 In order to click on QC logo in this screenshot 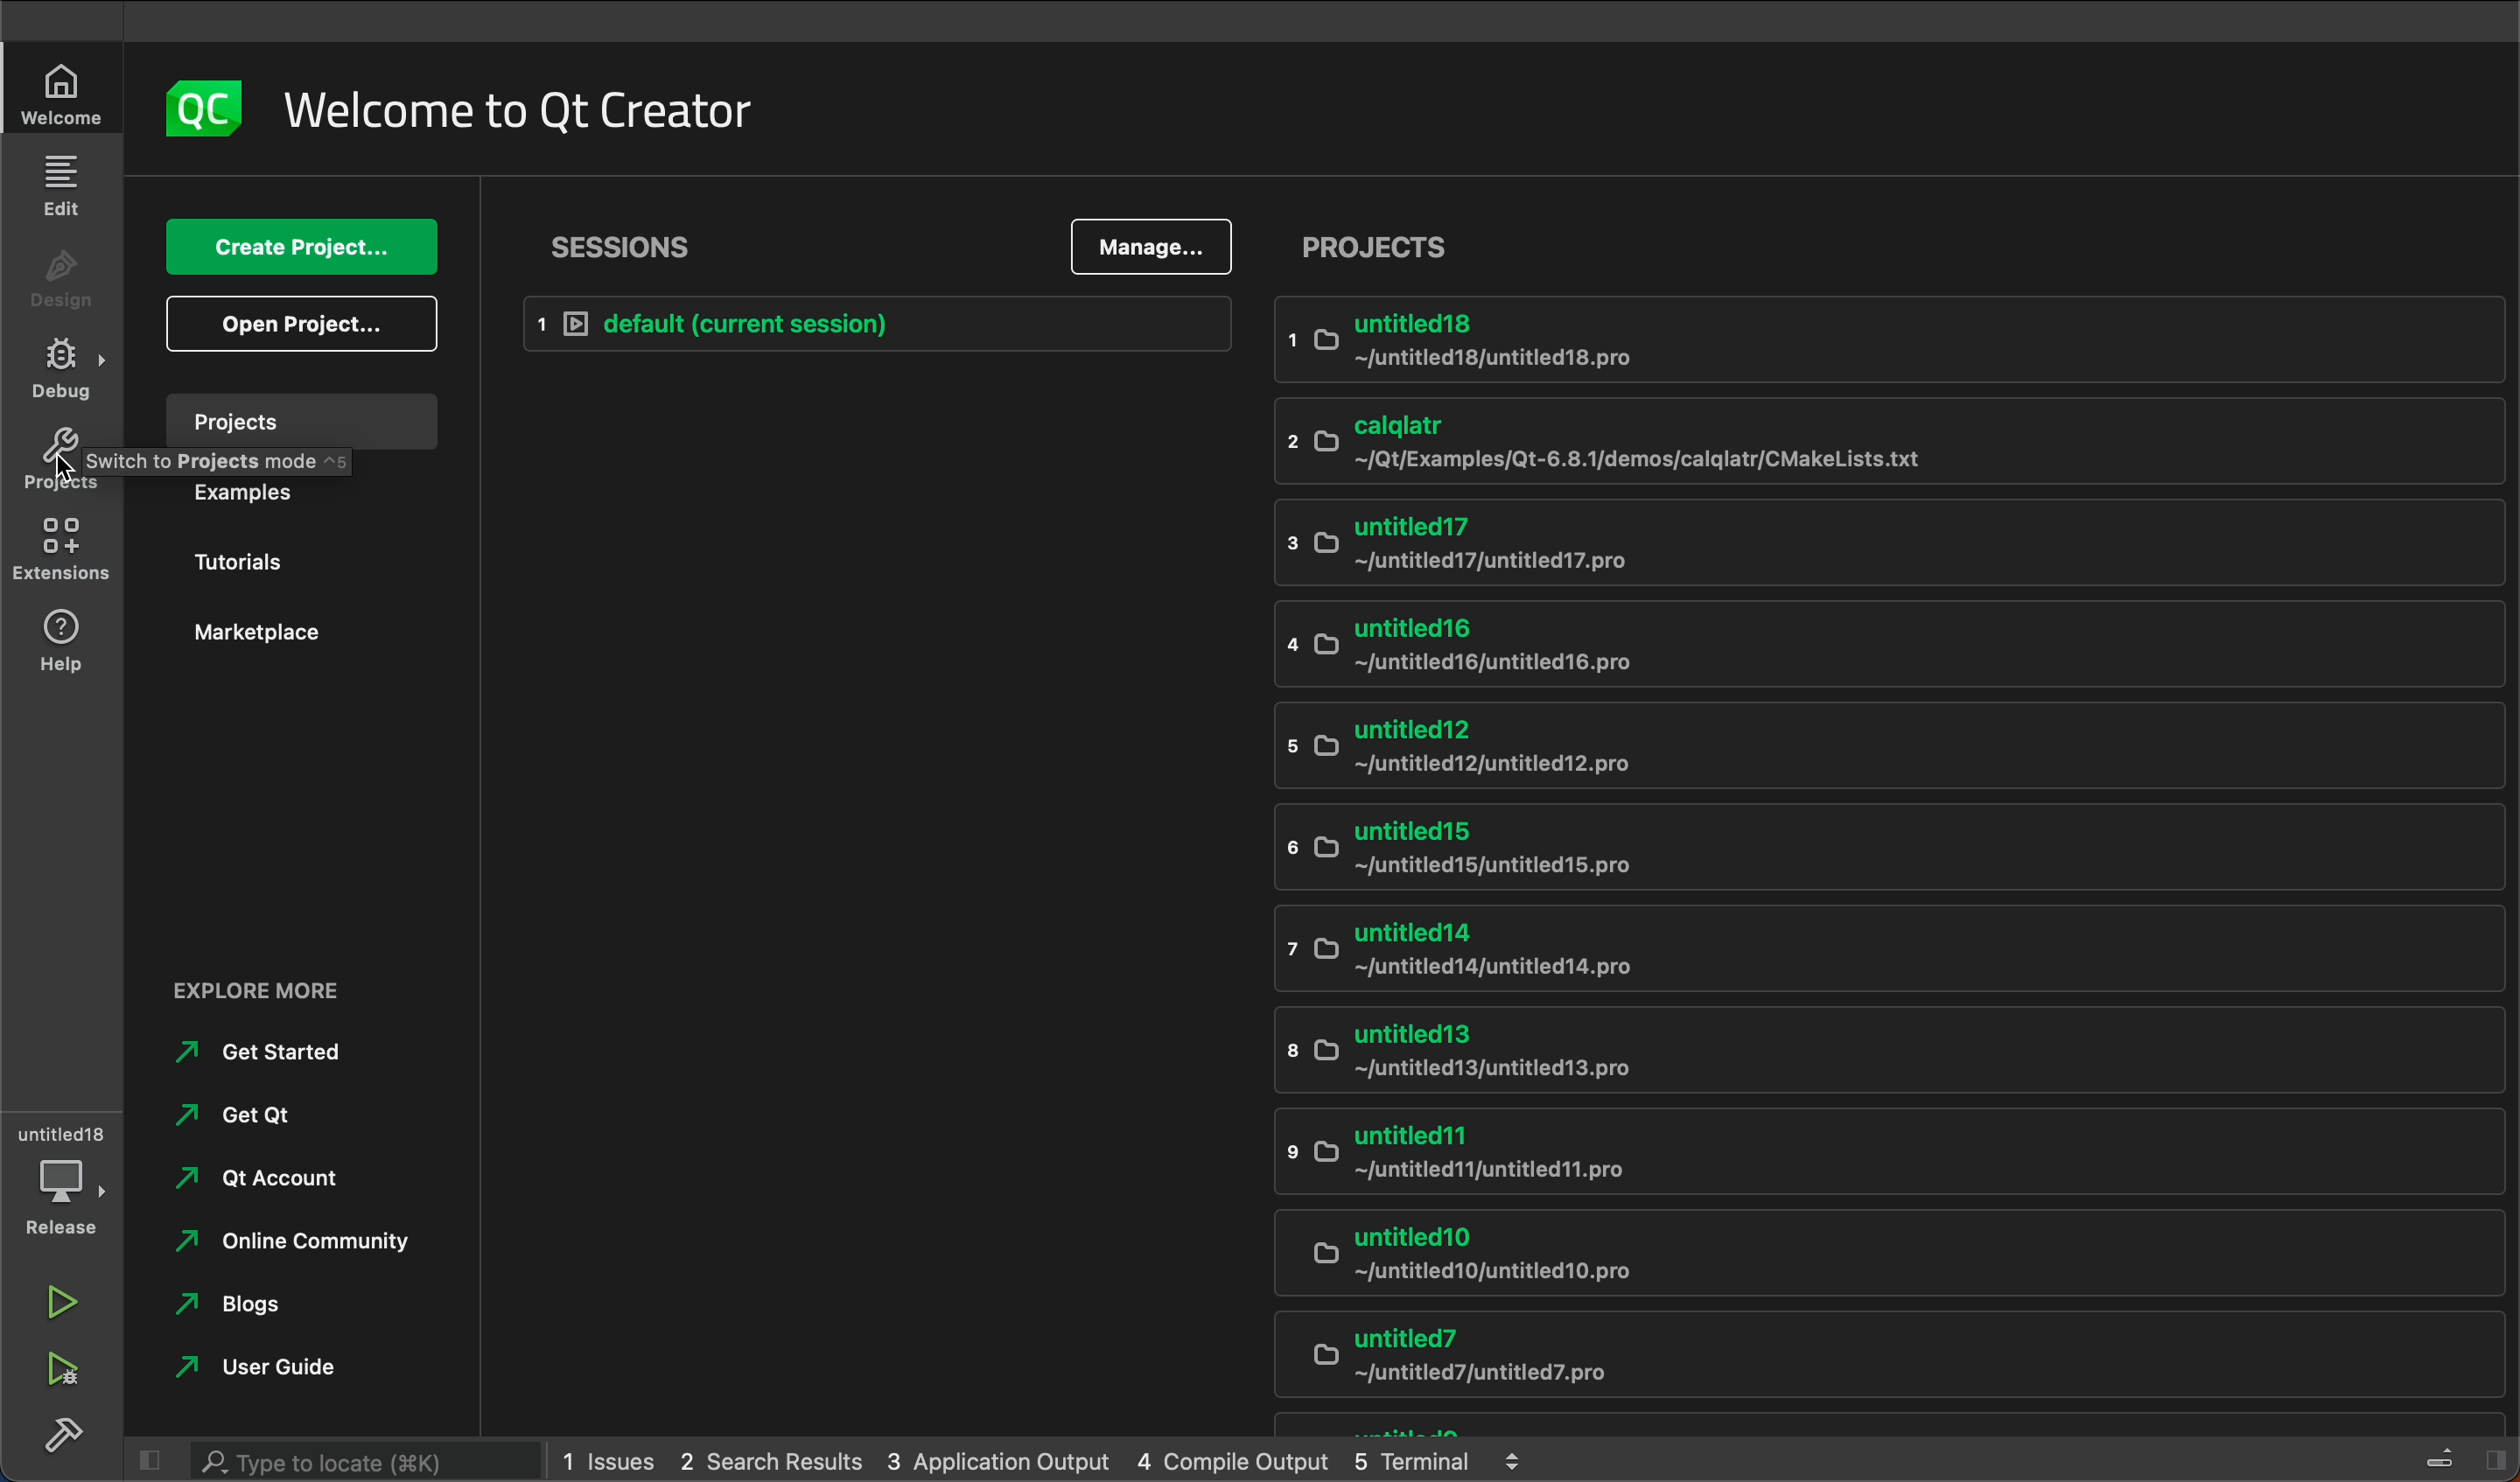, I will do `click(191, 111)`.